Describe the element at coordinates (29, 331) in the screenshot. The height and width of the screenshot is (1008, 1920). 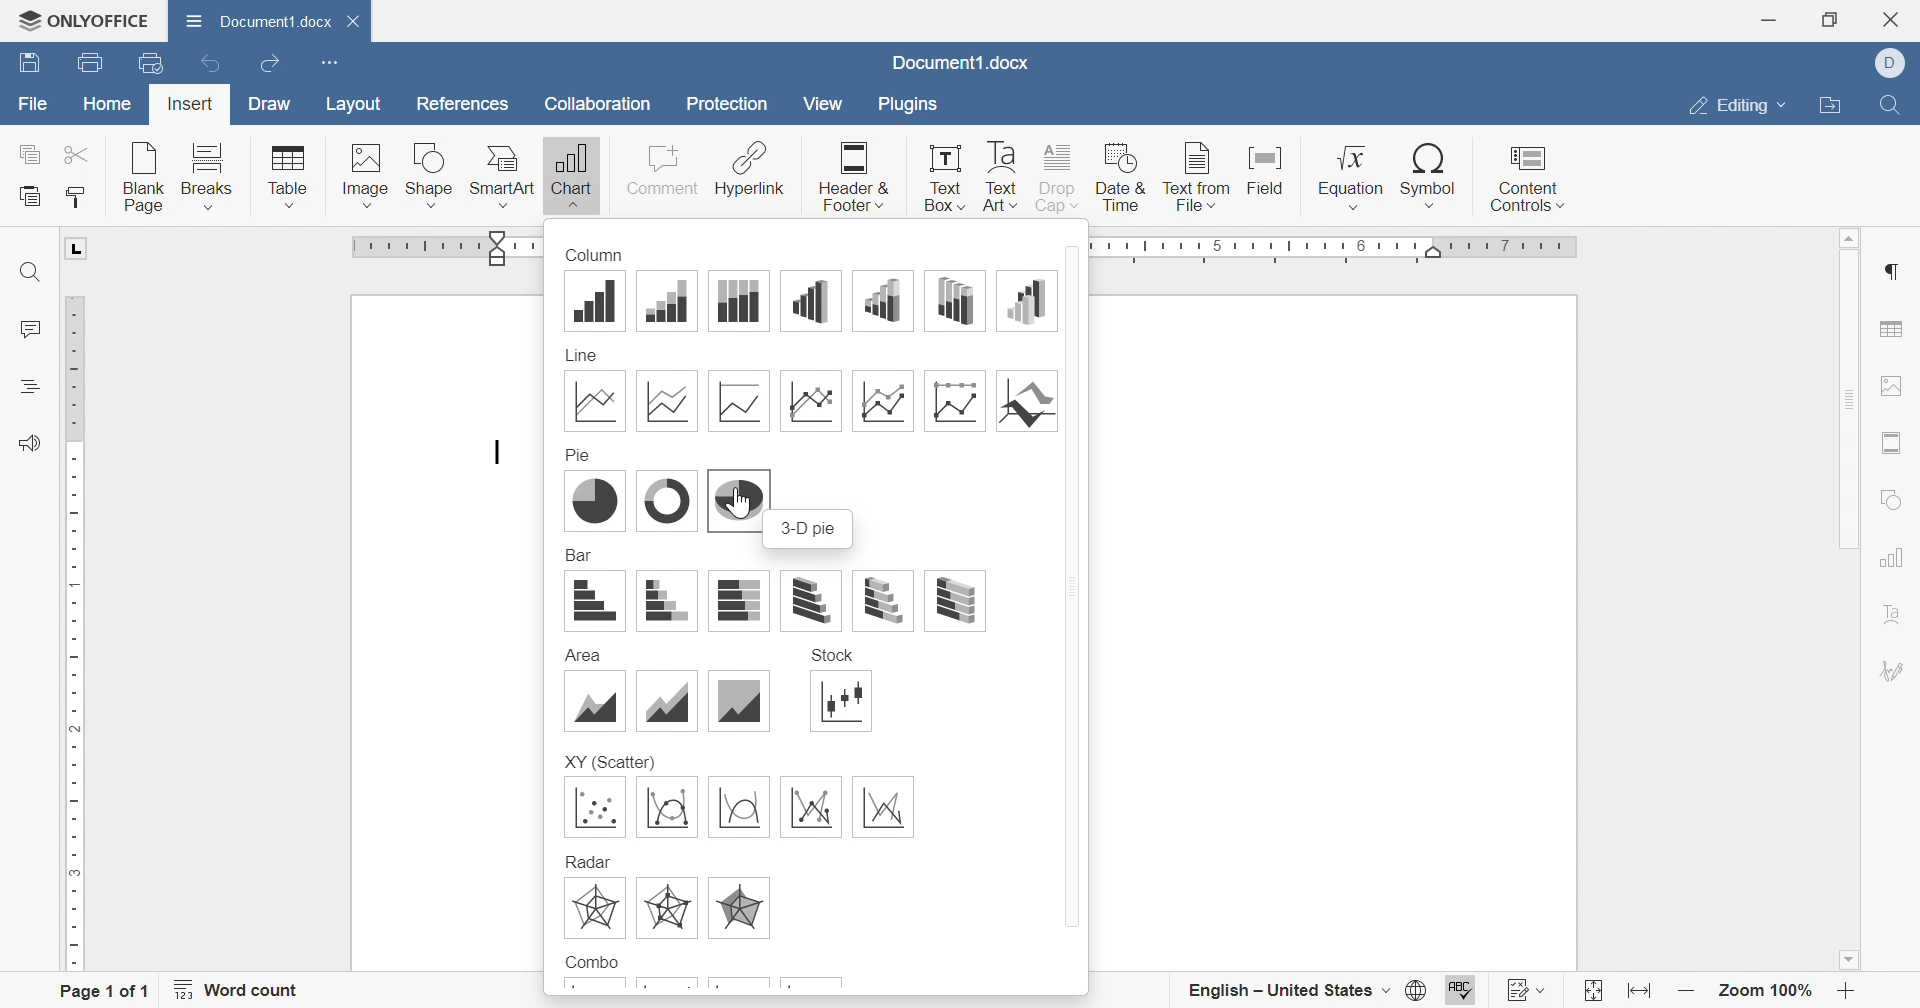
I see `Comments` at that location.